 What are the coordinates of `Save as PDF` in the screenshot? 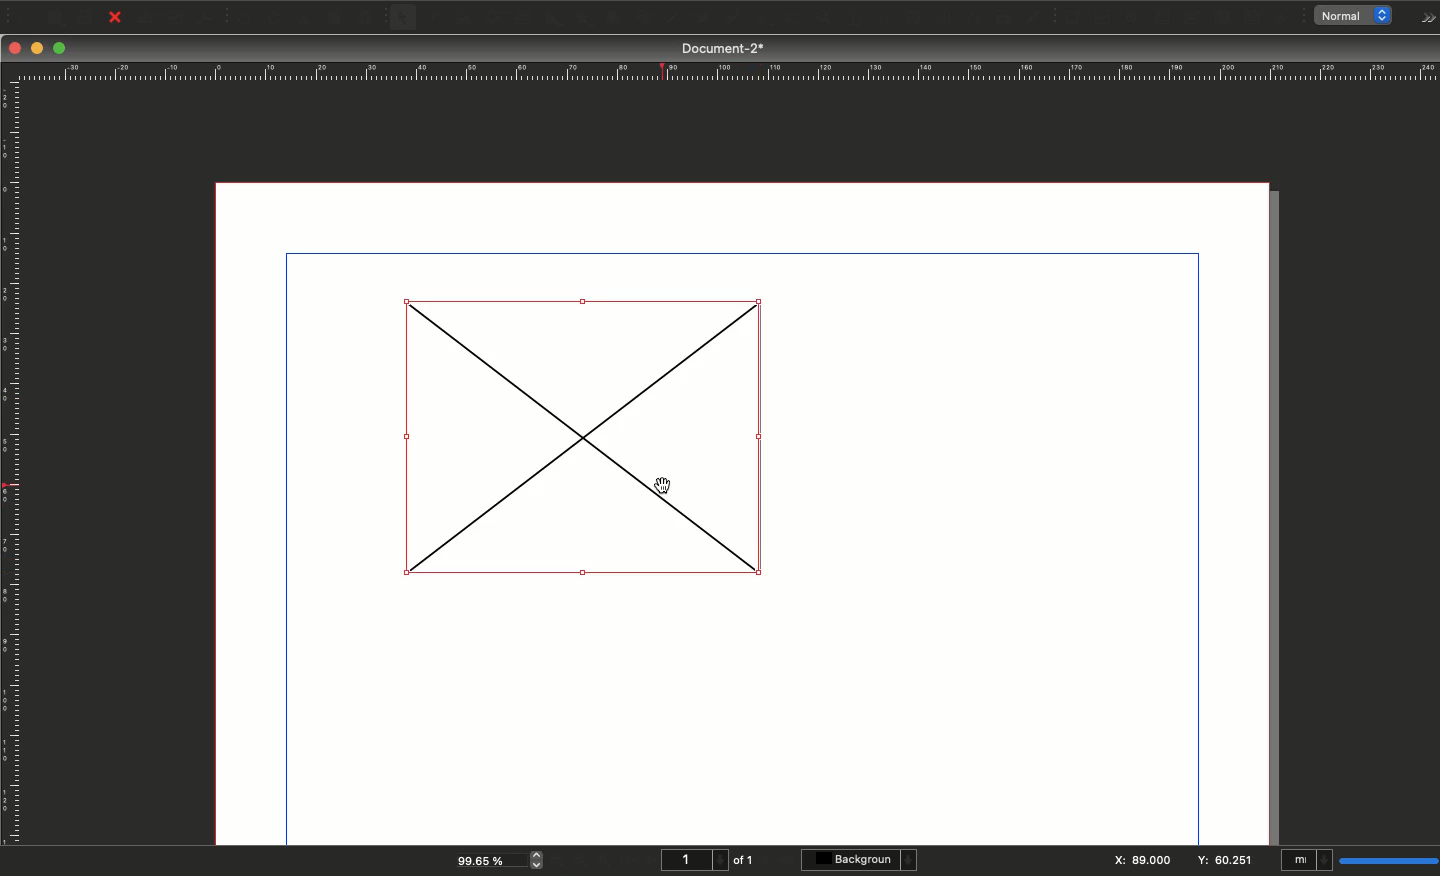 It's located at (208, 17).